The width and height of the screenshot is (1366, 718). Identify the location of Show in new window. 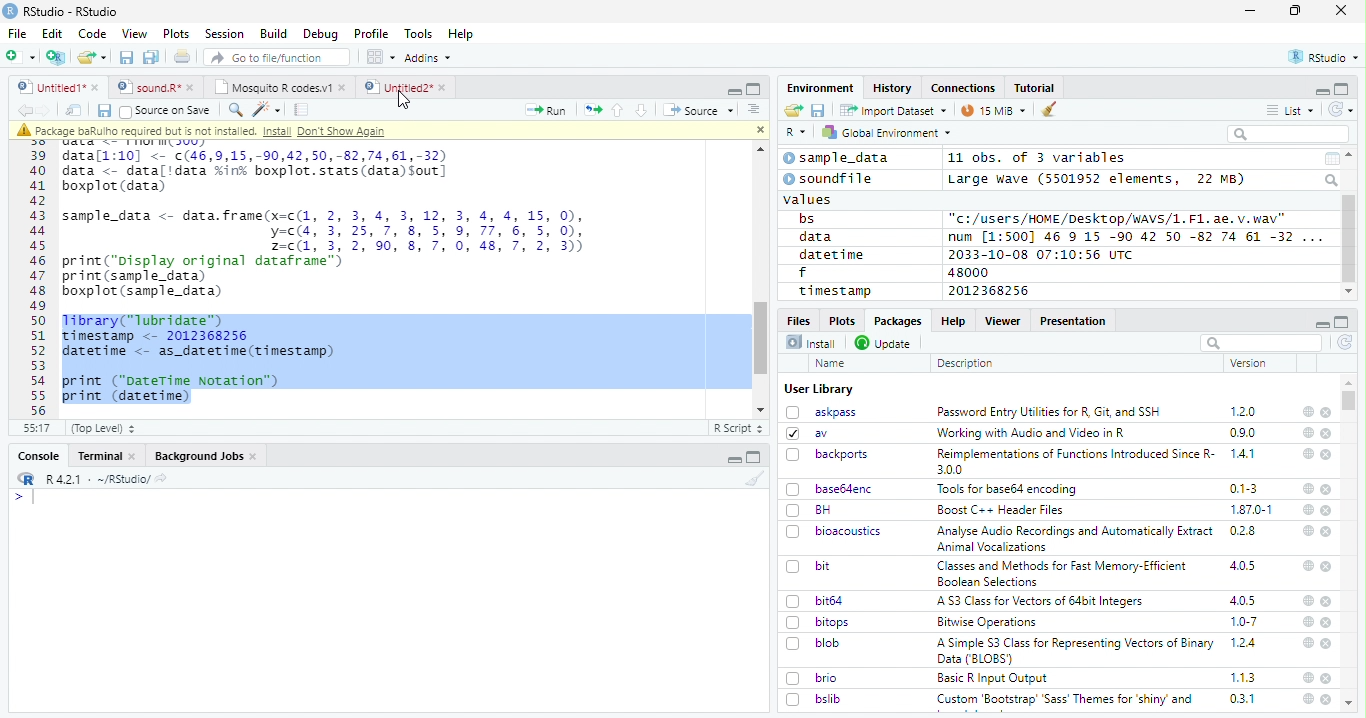
(76, 110).